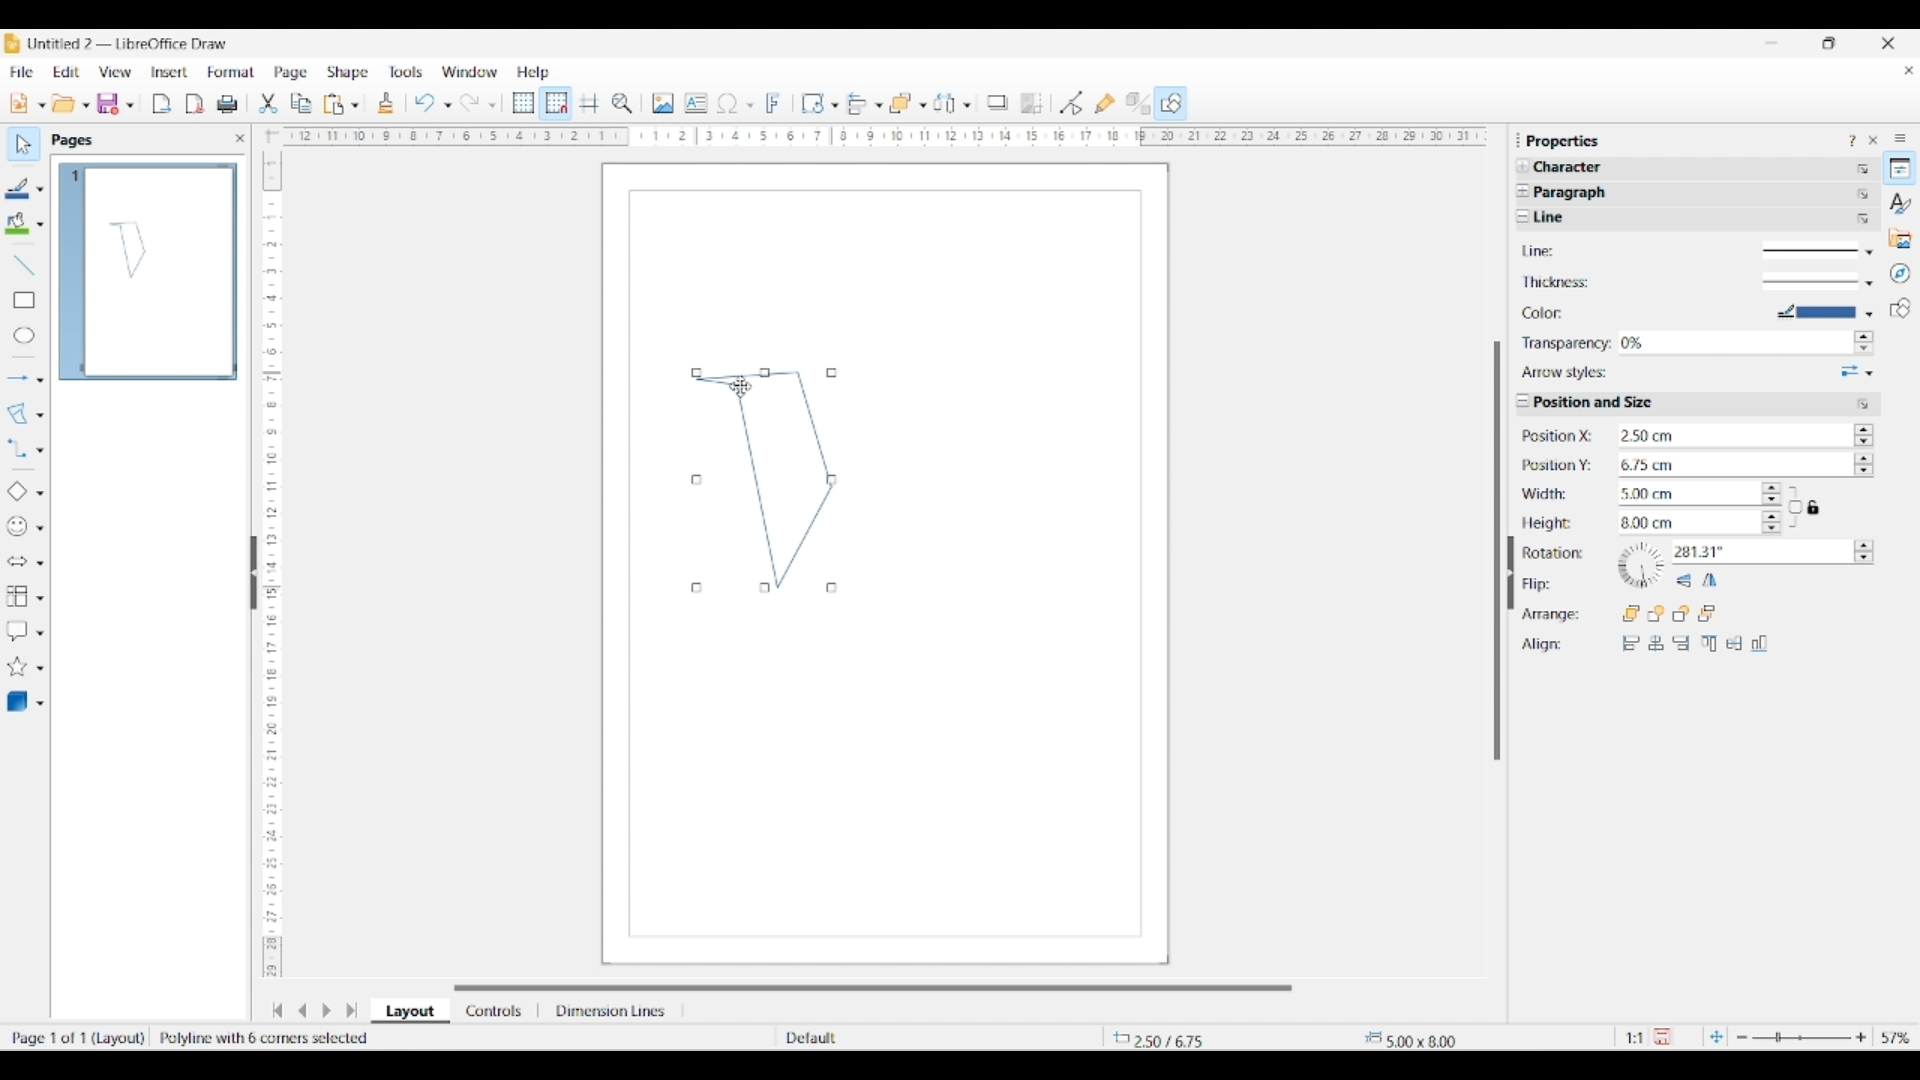  What do you see at coordinates (1716, 1036) in the screenshot?
I see `Fit page to current window` at bounding box center [1716, 1036].